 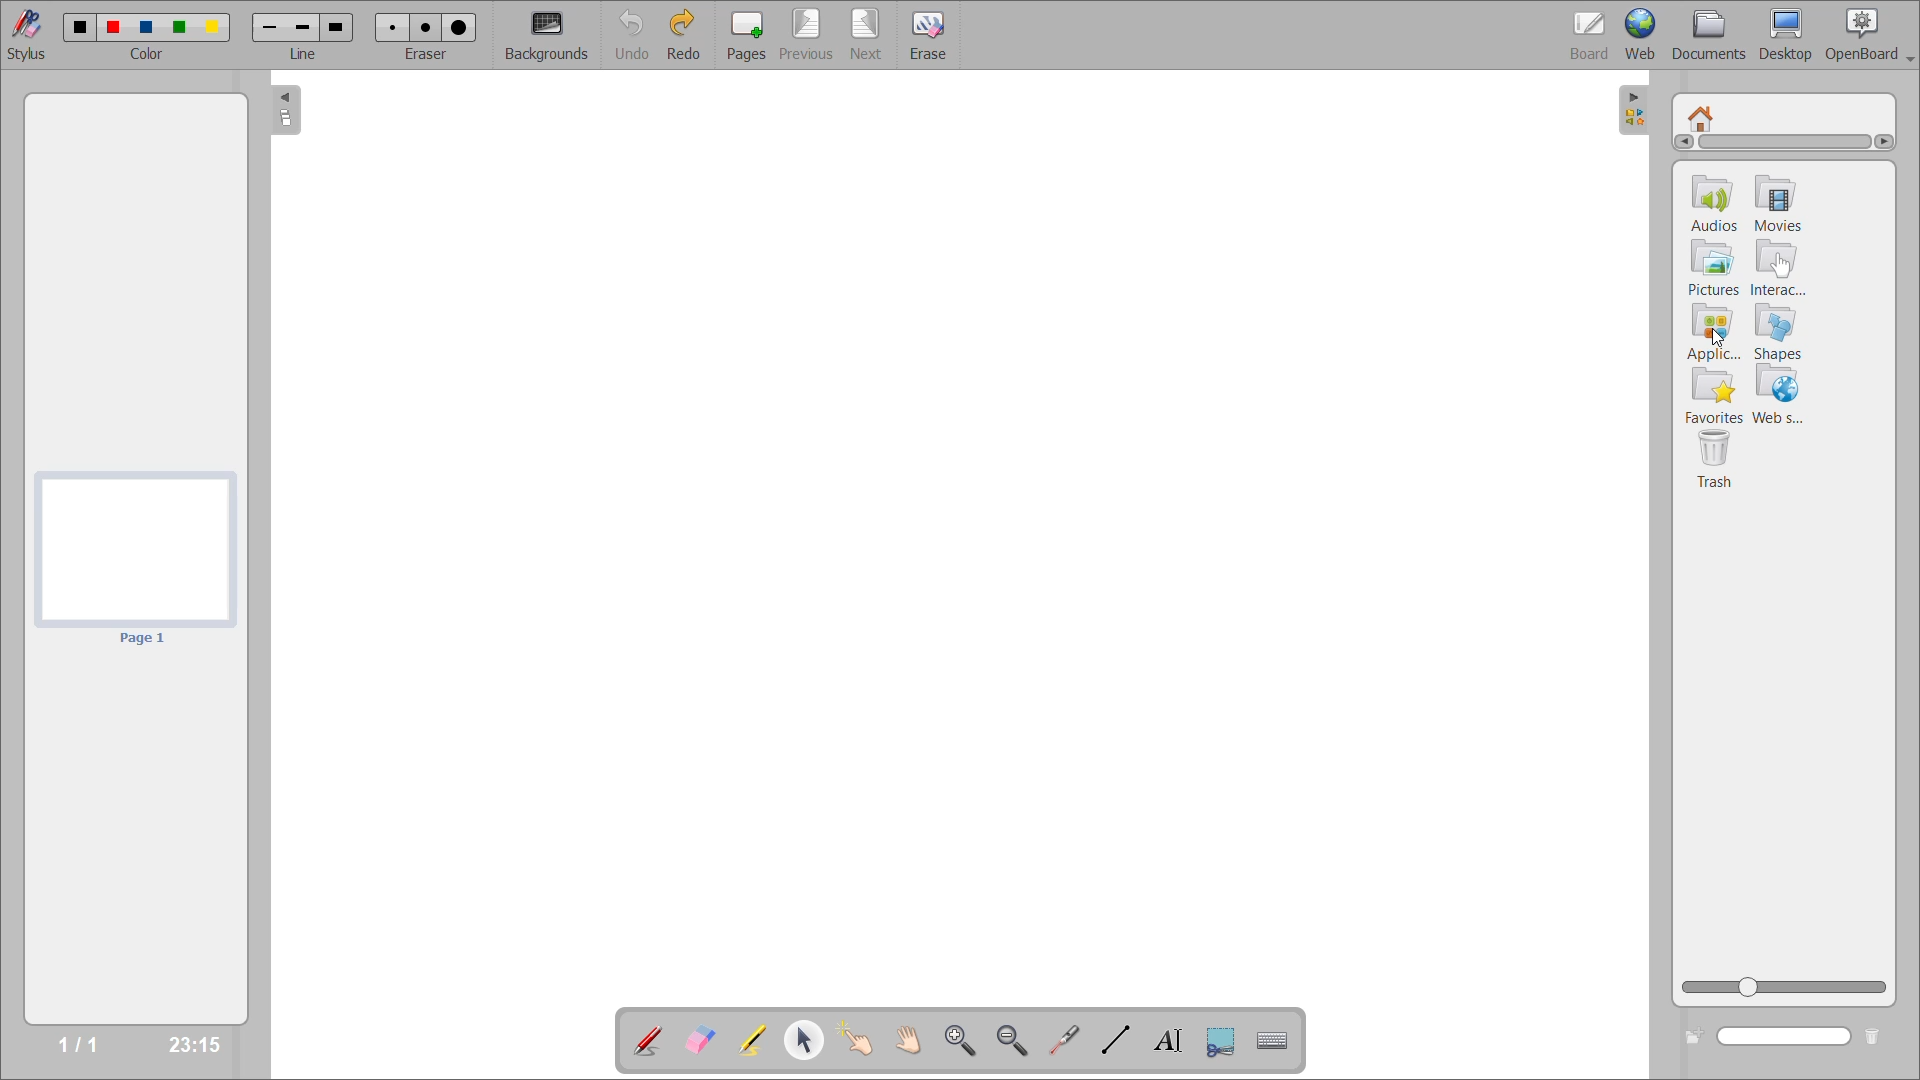 What do you see at coordinates (1593, 34) in the screenshot?
I see `board` at bounding box center [1593, 34].